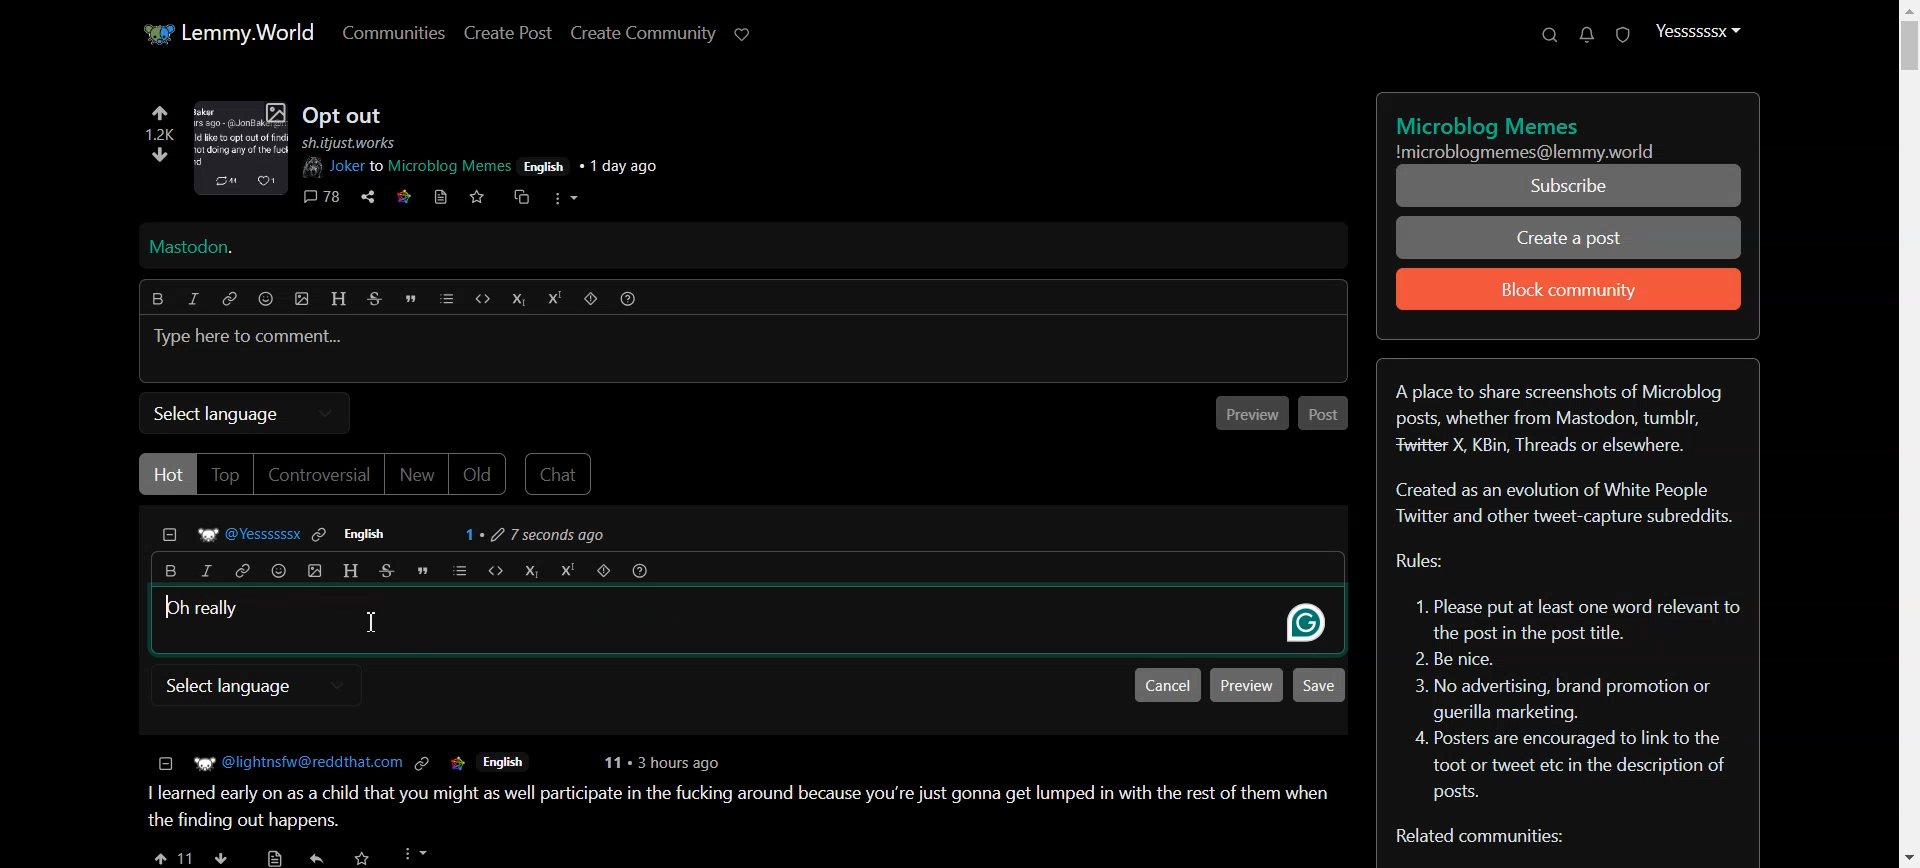  What do you see at coordinates (1551, 34) in the screenshot?
I see `Search` at bounding box center [1551, 34].